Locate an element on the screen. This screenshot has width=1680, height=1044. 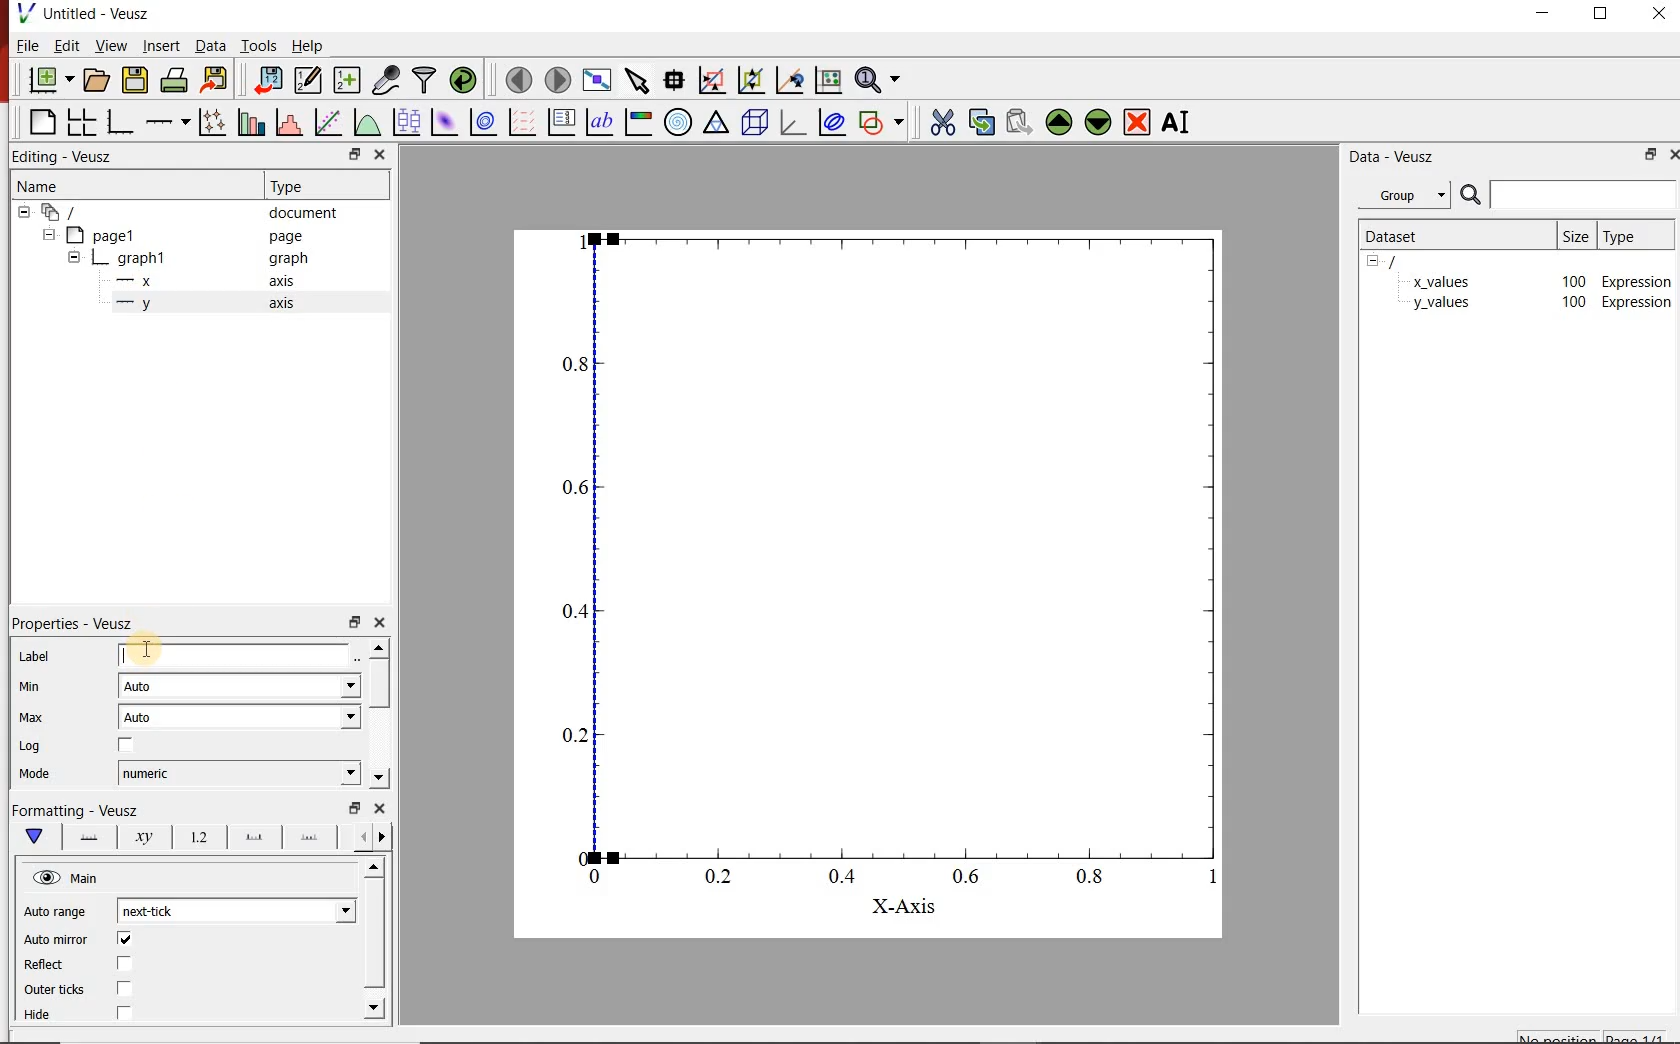
select items from the graph is located at coordinates (639, 80).